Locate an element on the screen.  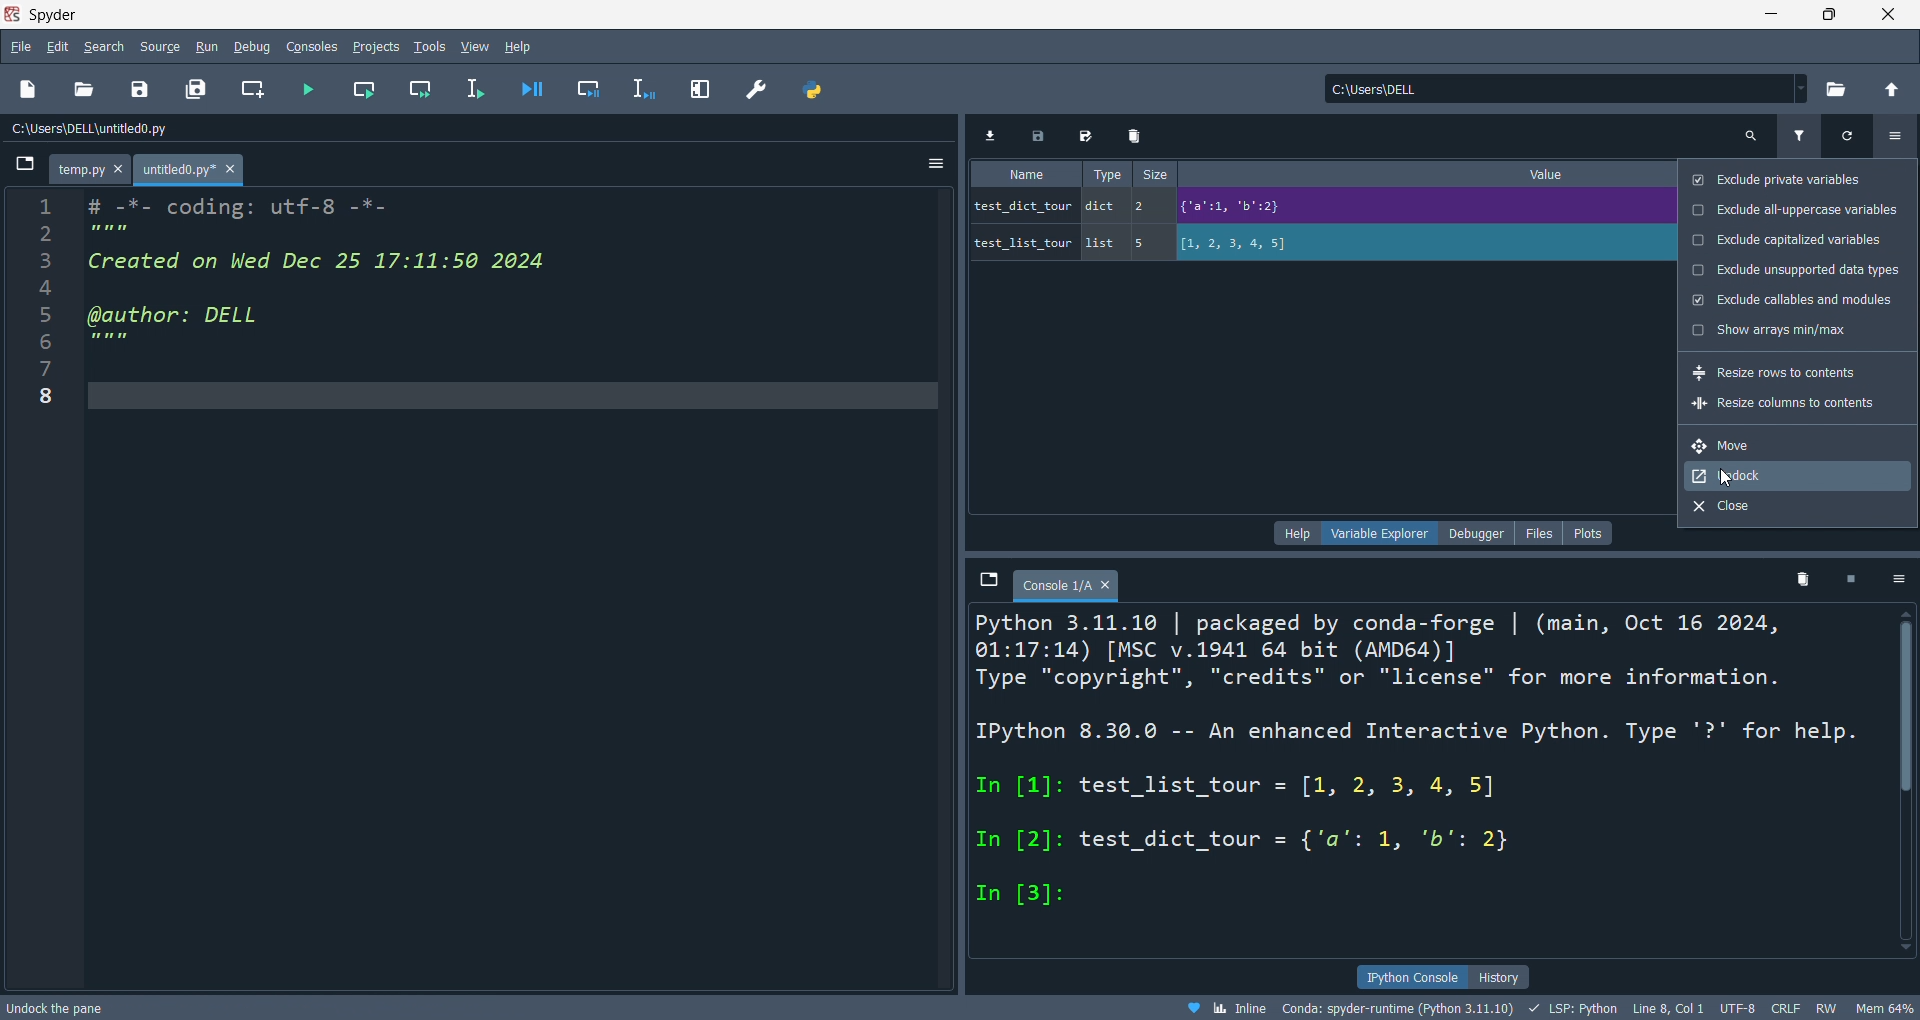
new file is located at coordinates (34, 89).